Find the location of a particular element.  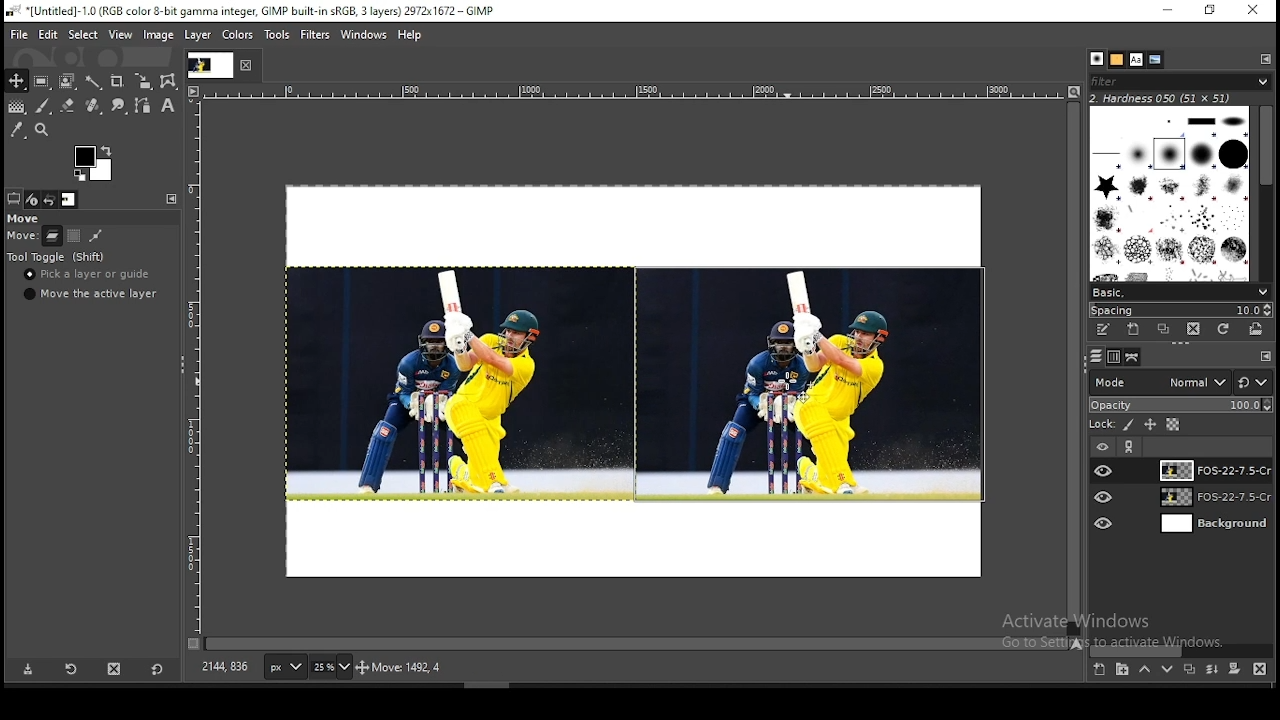

merge layer is located at coordinates (1212, 669).